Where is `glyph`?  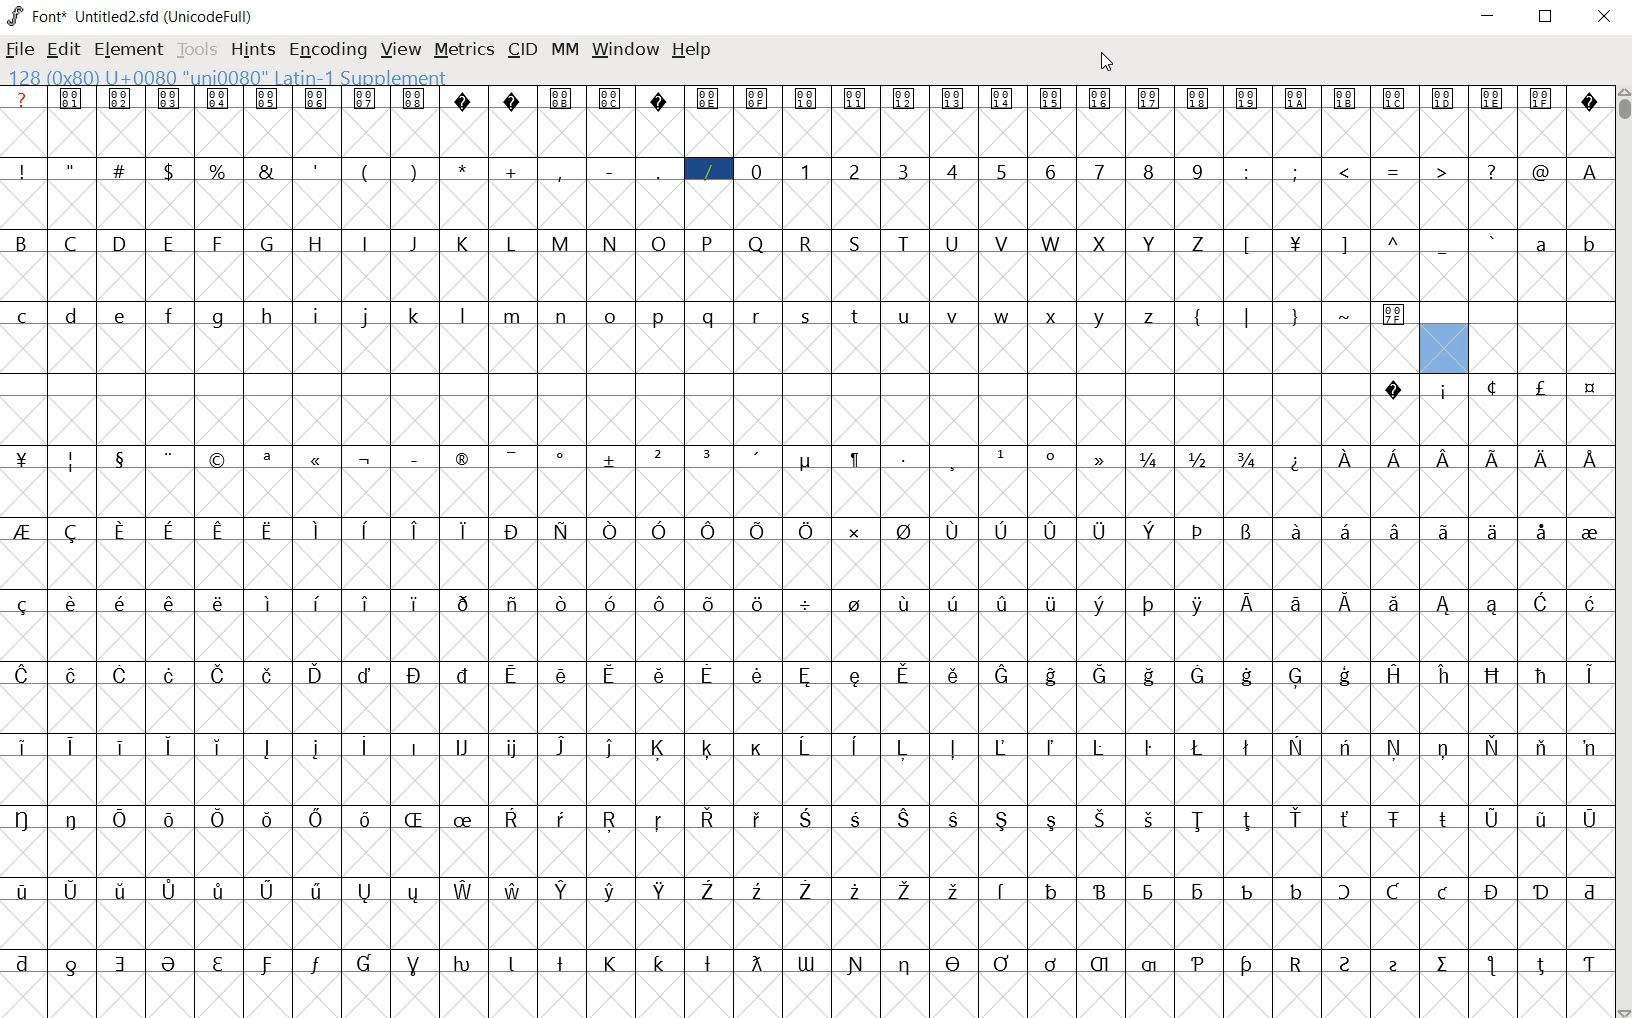
glyph is located at coordinates (462, 675).